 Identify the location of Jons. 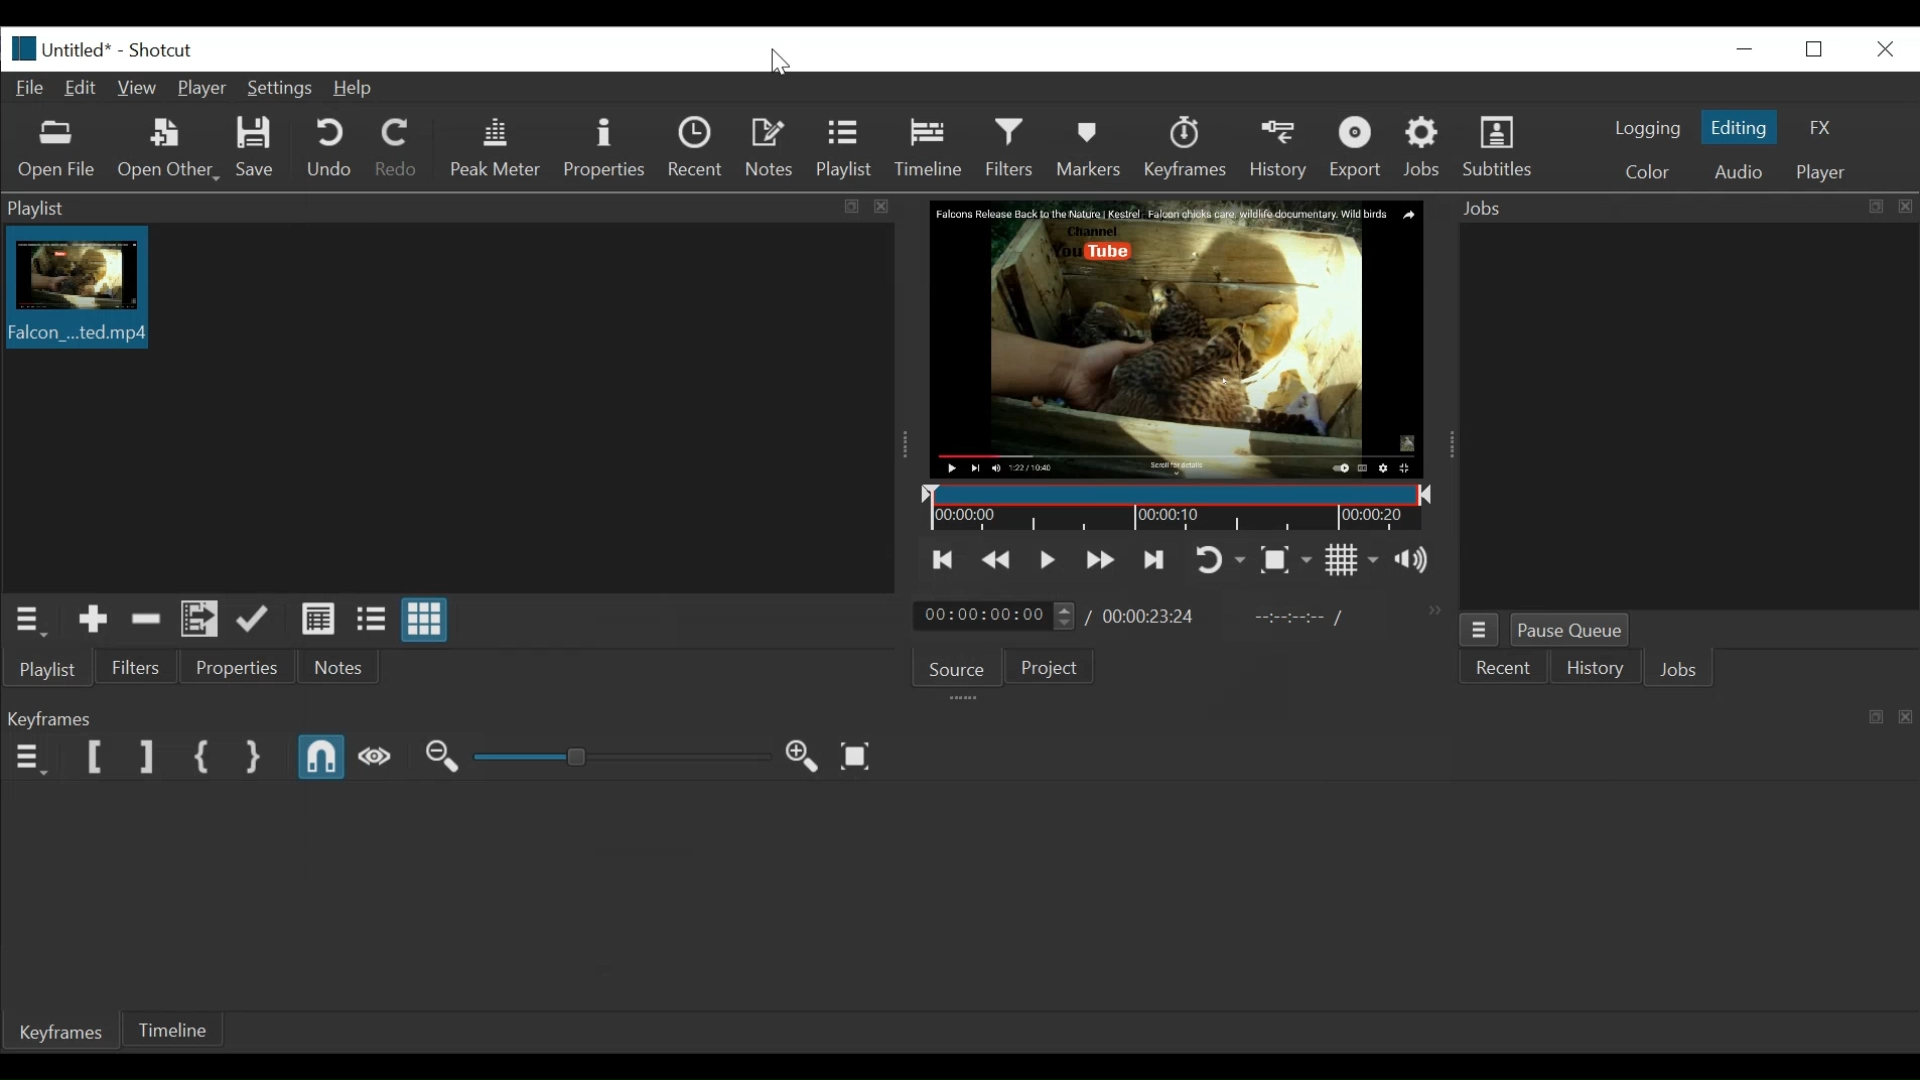
(1681, 671).